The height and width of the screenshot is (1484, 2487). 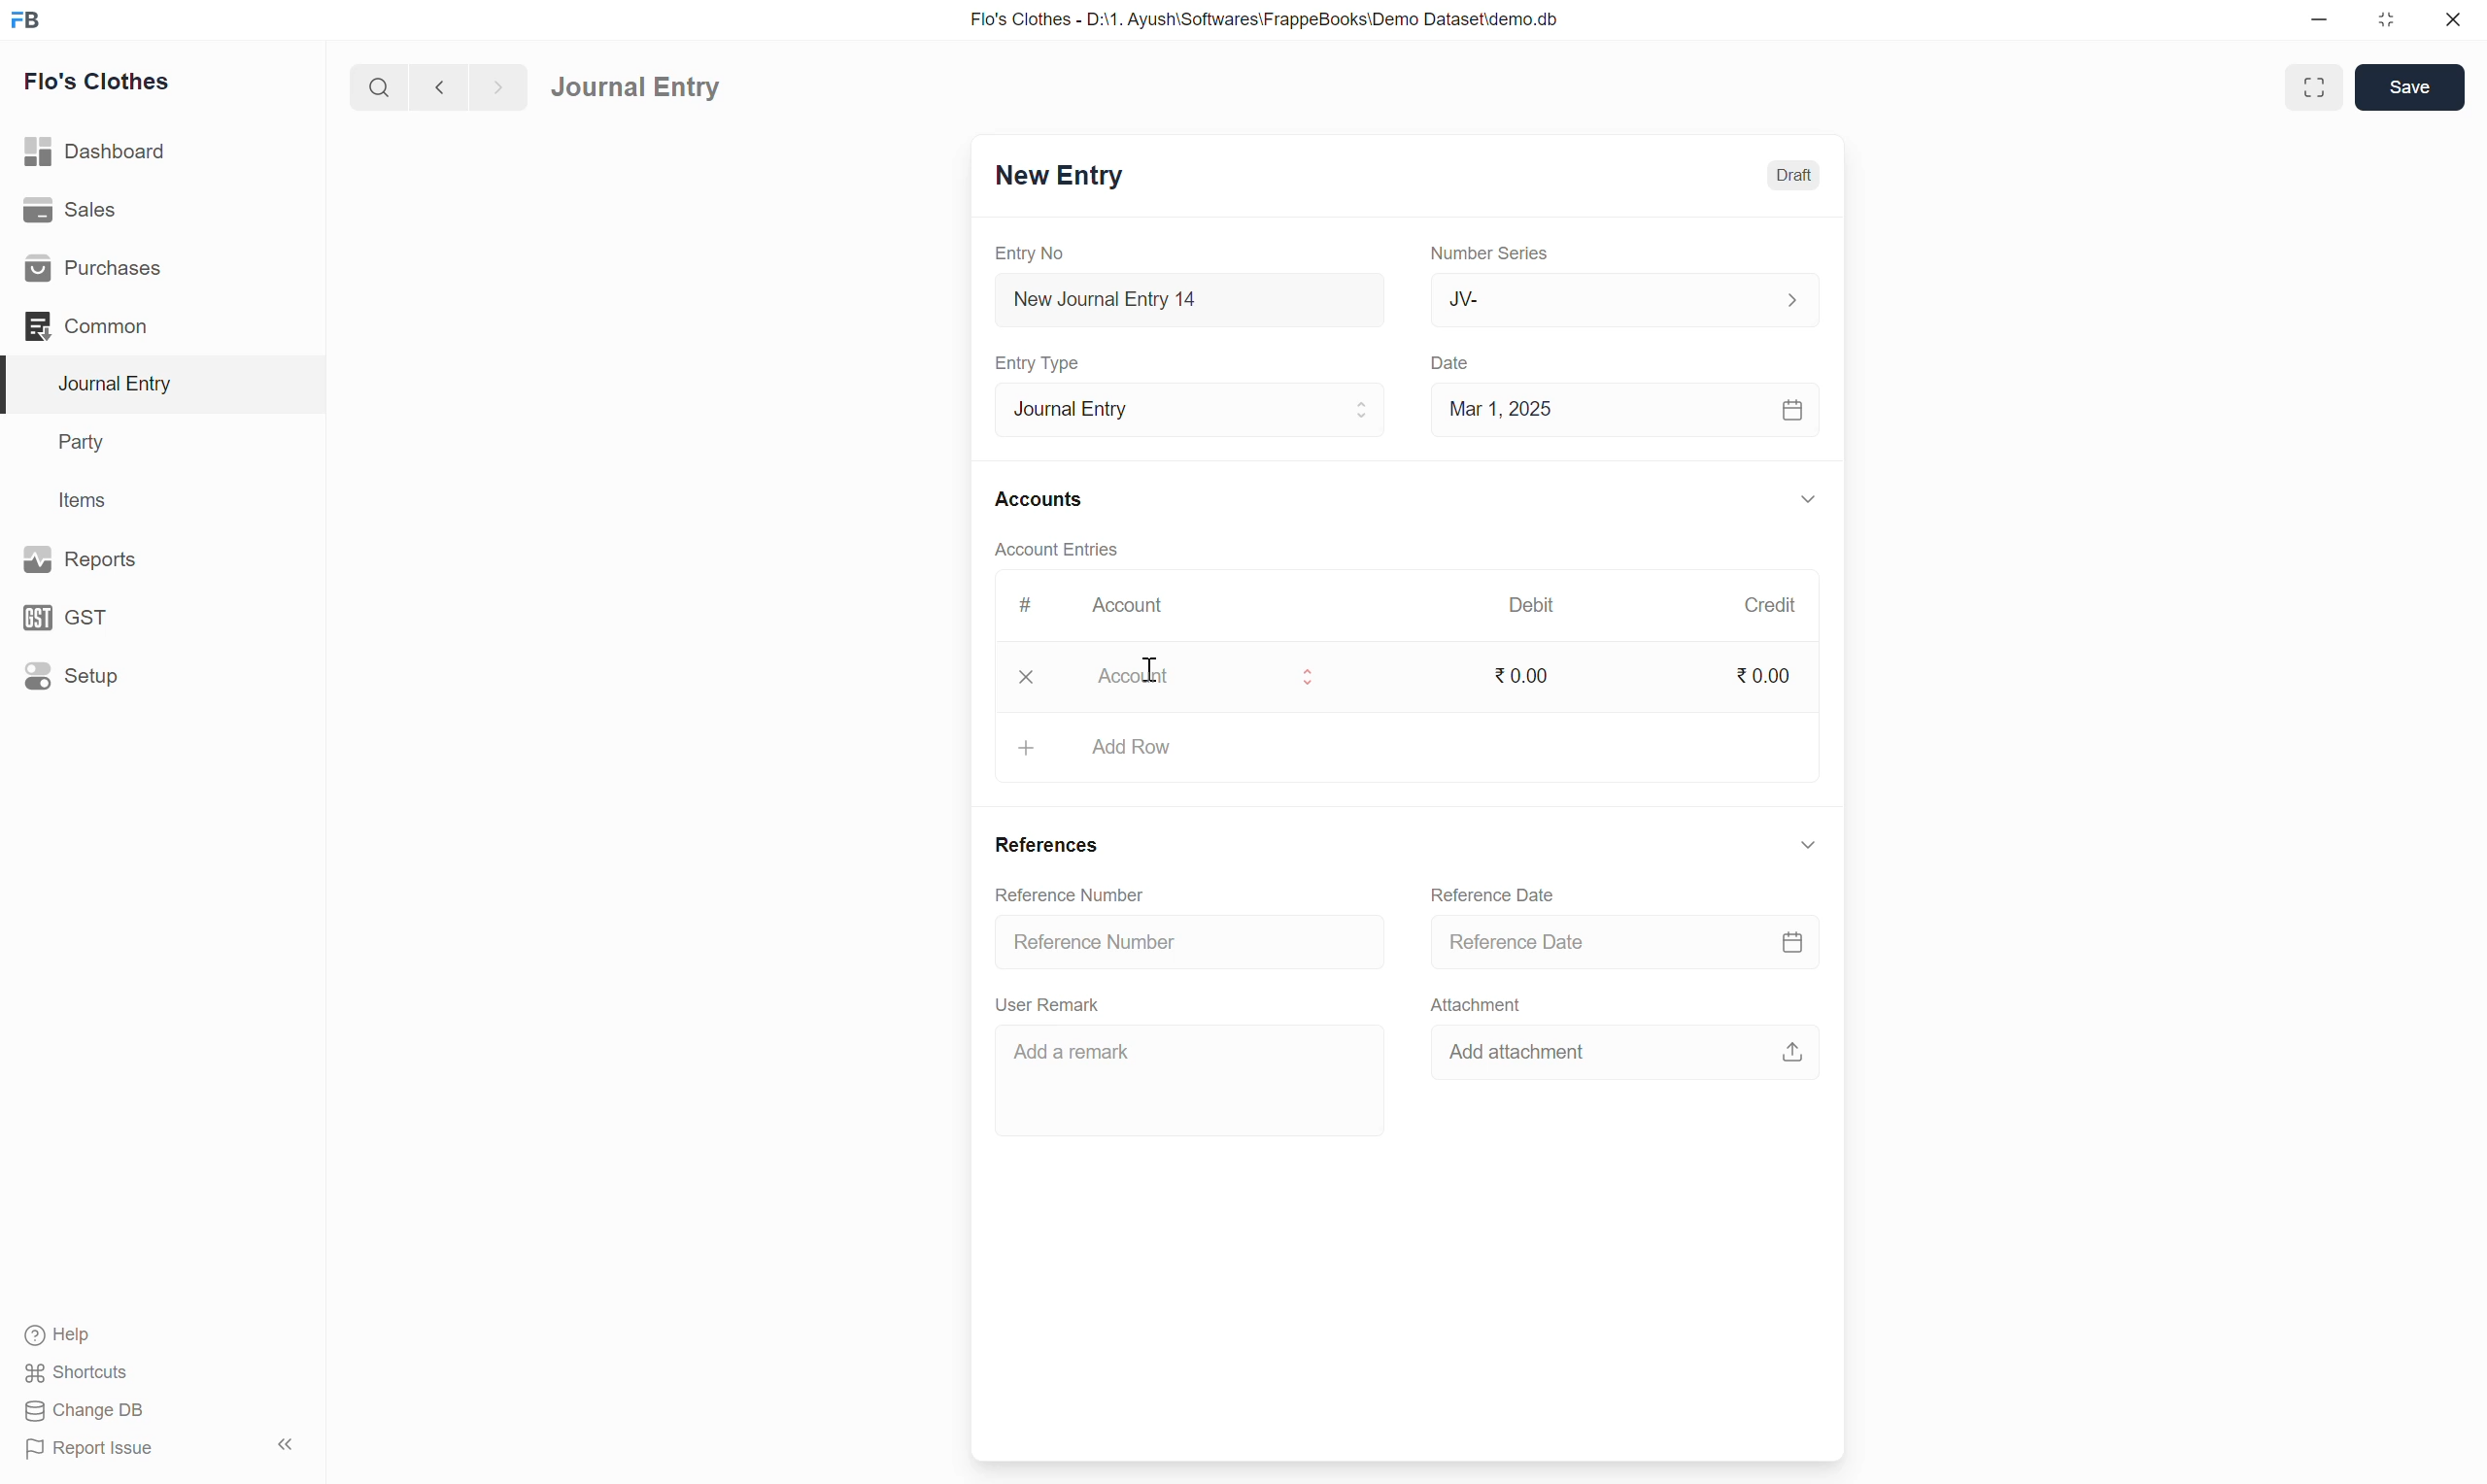 What do you see at coordinates (1522, 940) in the screenshot?
I see `Reference Date` at bounding box center [1522, 940].